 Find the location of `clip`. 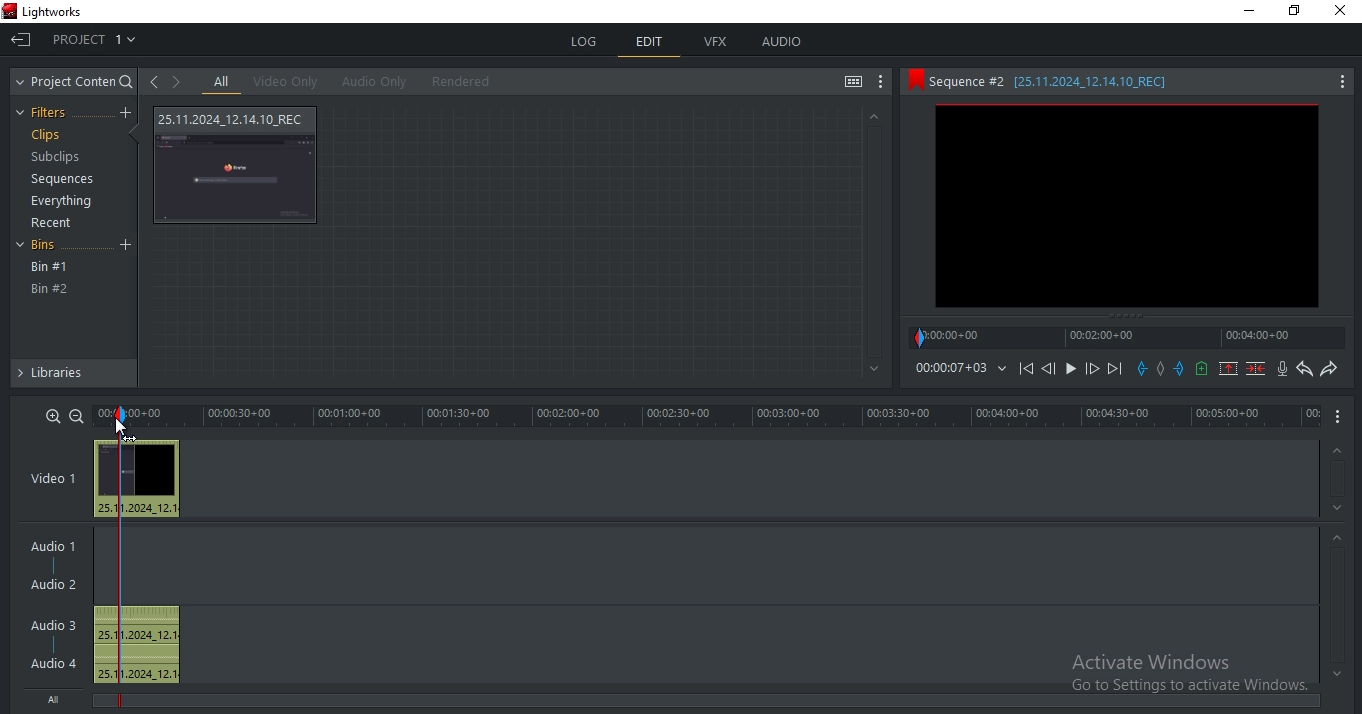

clip is located at coordinates (1126, 206).